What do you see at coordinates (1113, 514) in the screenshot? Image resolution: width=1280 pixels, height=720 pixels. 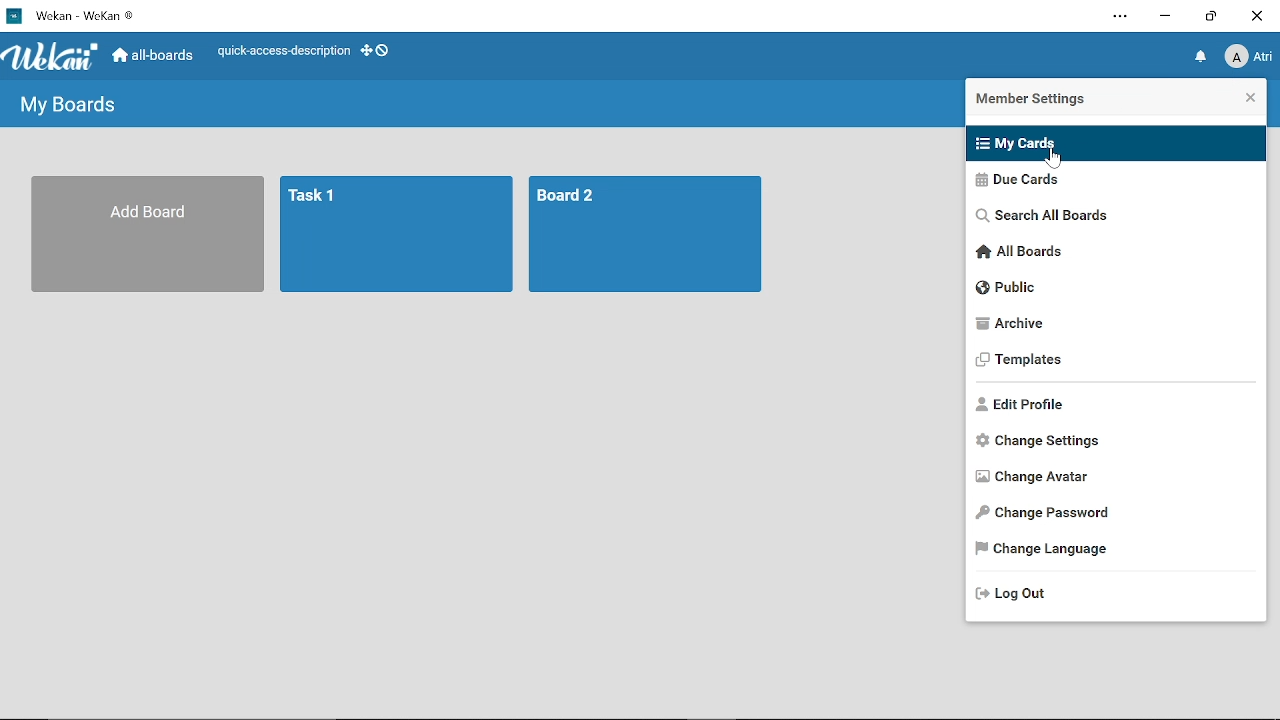 I see `Change Password` at bounding box center [1113, 514].